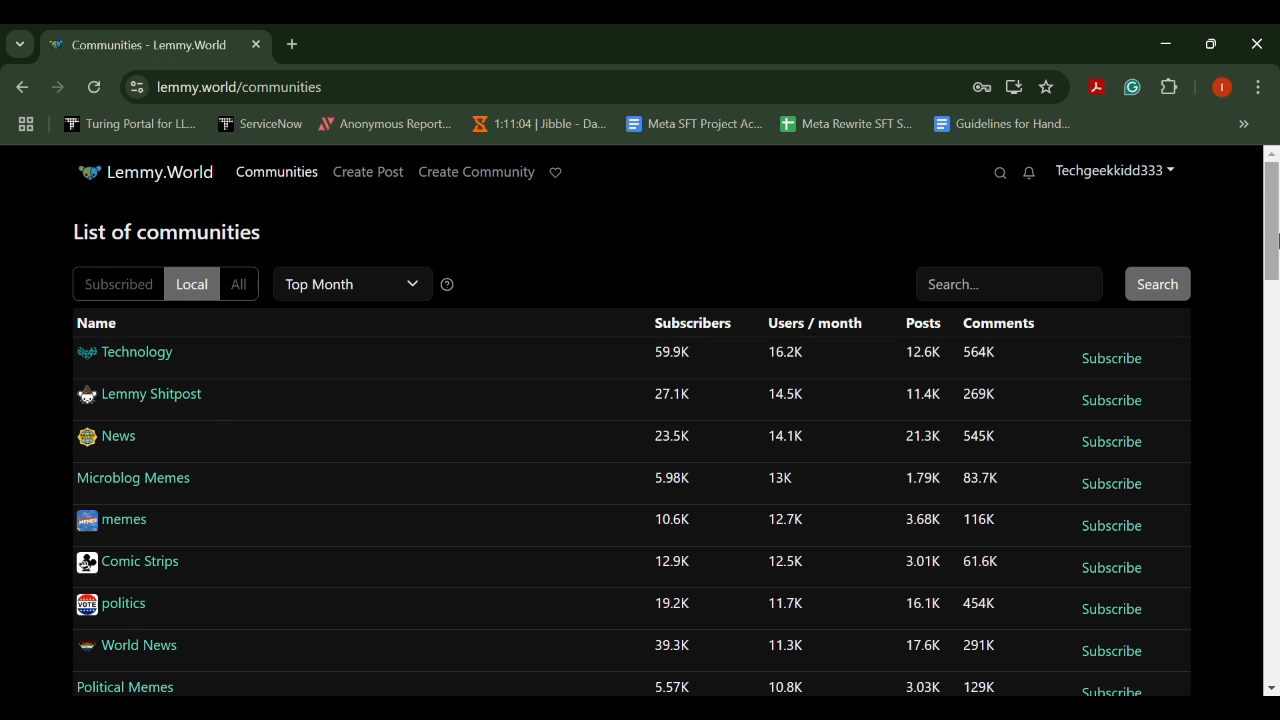  I want to click on 39.3K, so click(670, 646).